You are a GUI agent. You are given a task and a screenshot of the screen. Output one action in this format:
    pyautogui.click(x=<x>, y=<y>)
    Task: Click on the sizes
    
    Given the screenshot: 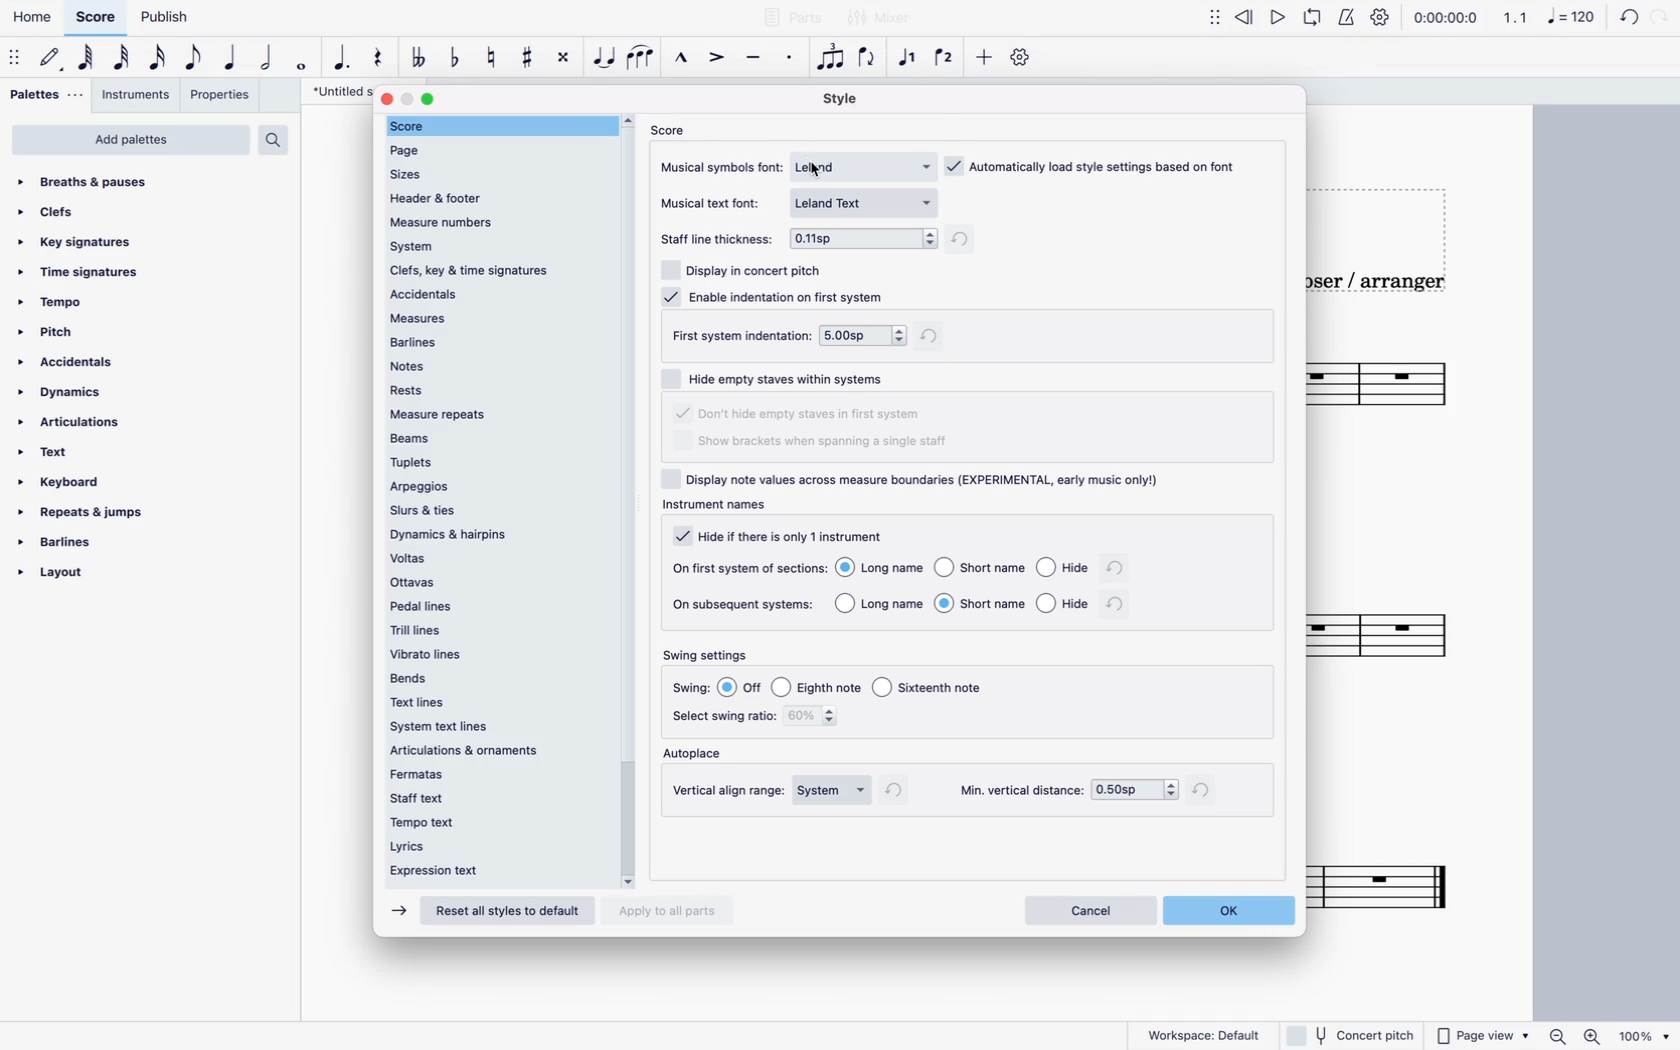 What is the action you would take?
    pyautogui.click(x=491, y=171)
    